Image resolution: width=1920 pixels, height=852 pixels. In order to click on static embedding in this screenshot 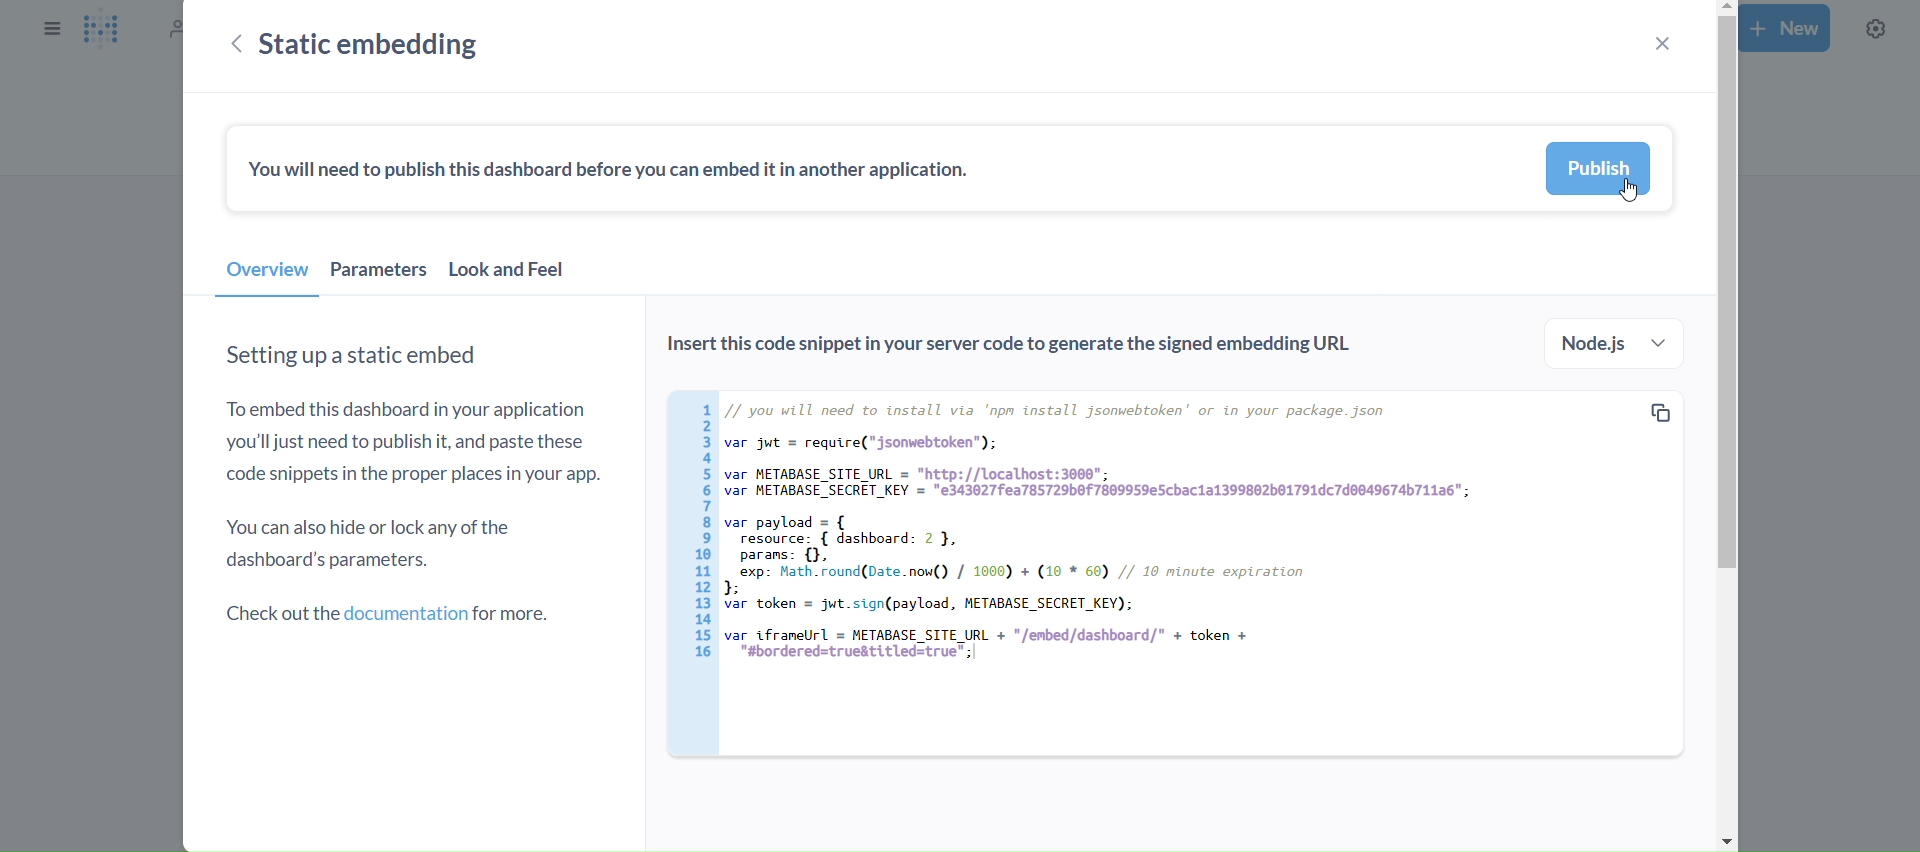, I will do `click(375, 44)`.